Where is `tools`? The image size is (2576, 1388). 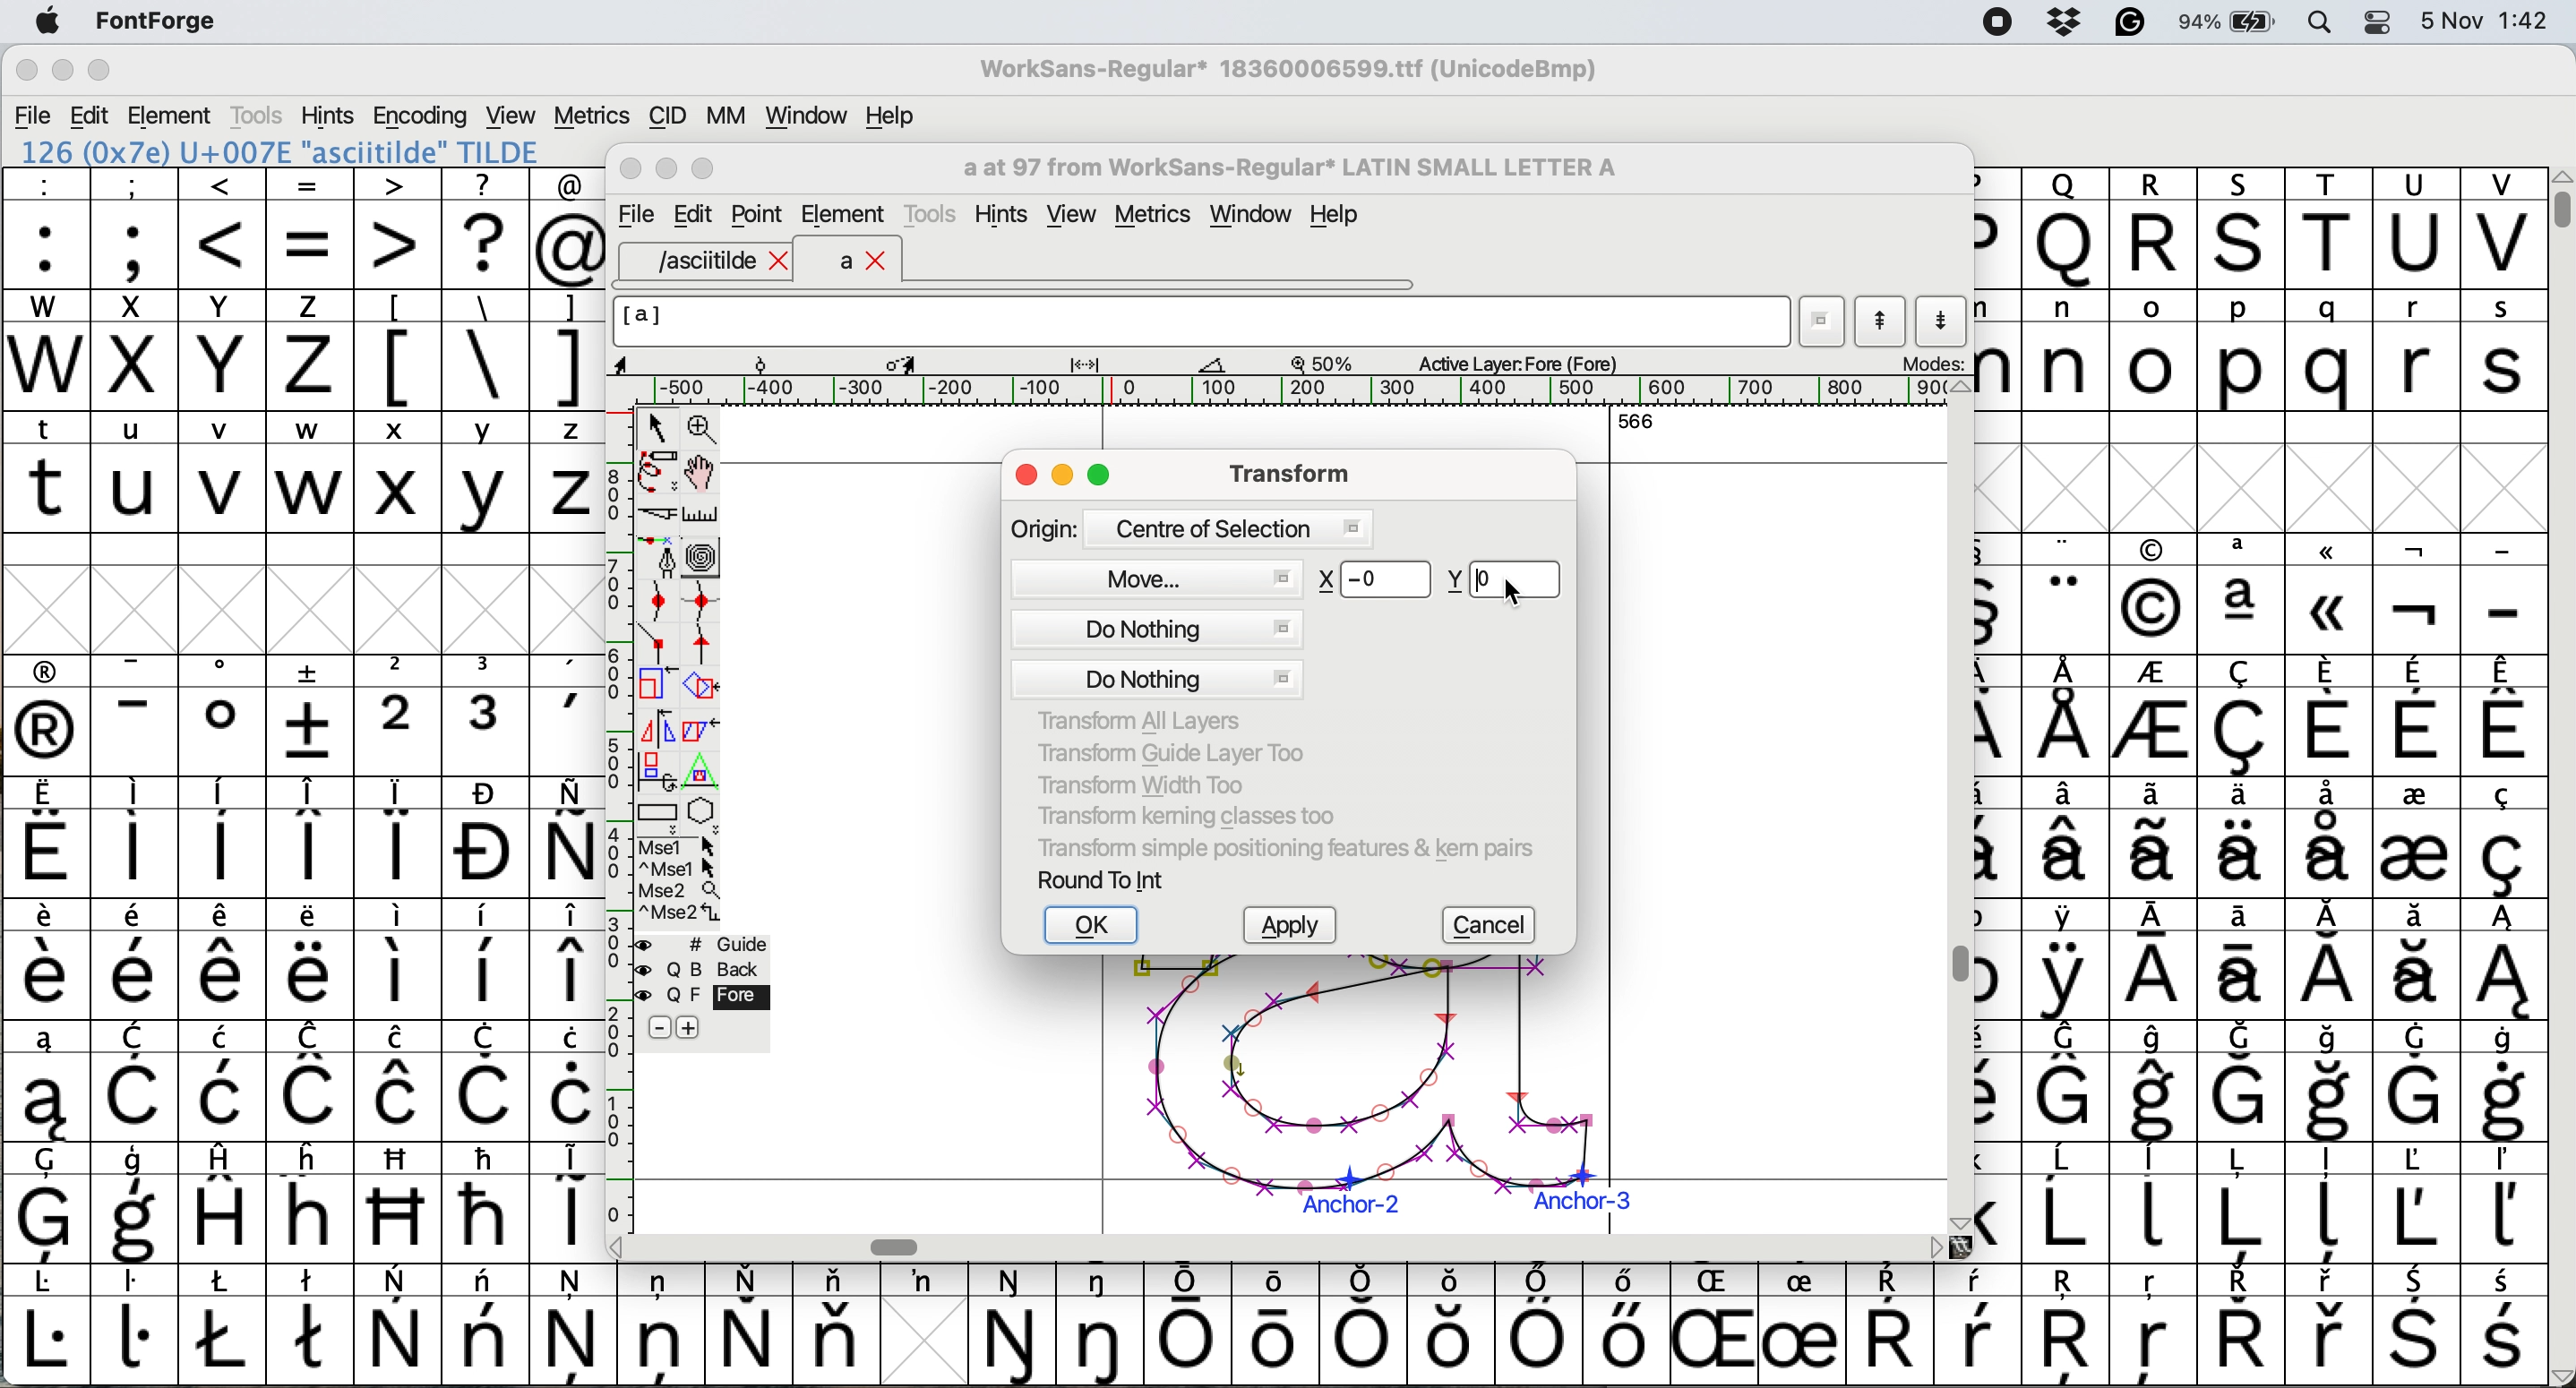
tools is located at coordinates (255, 115).